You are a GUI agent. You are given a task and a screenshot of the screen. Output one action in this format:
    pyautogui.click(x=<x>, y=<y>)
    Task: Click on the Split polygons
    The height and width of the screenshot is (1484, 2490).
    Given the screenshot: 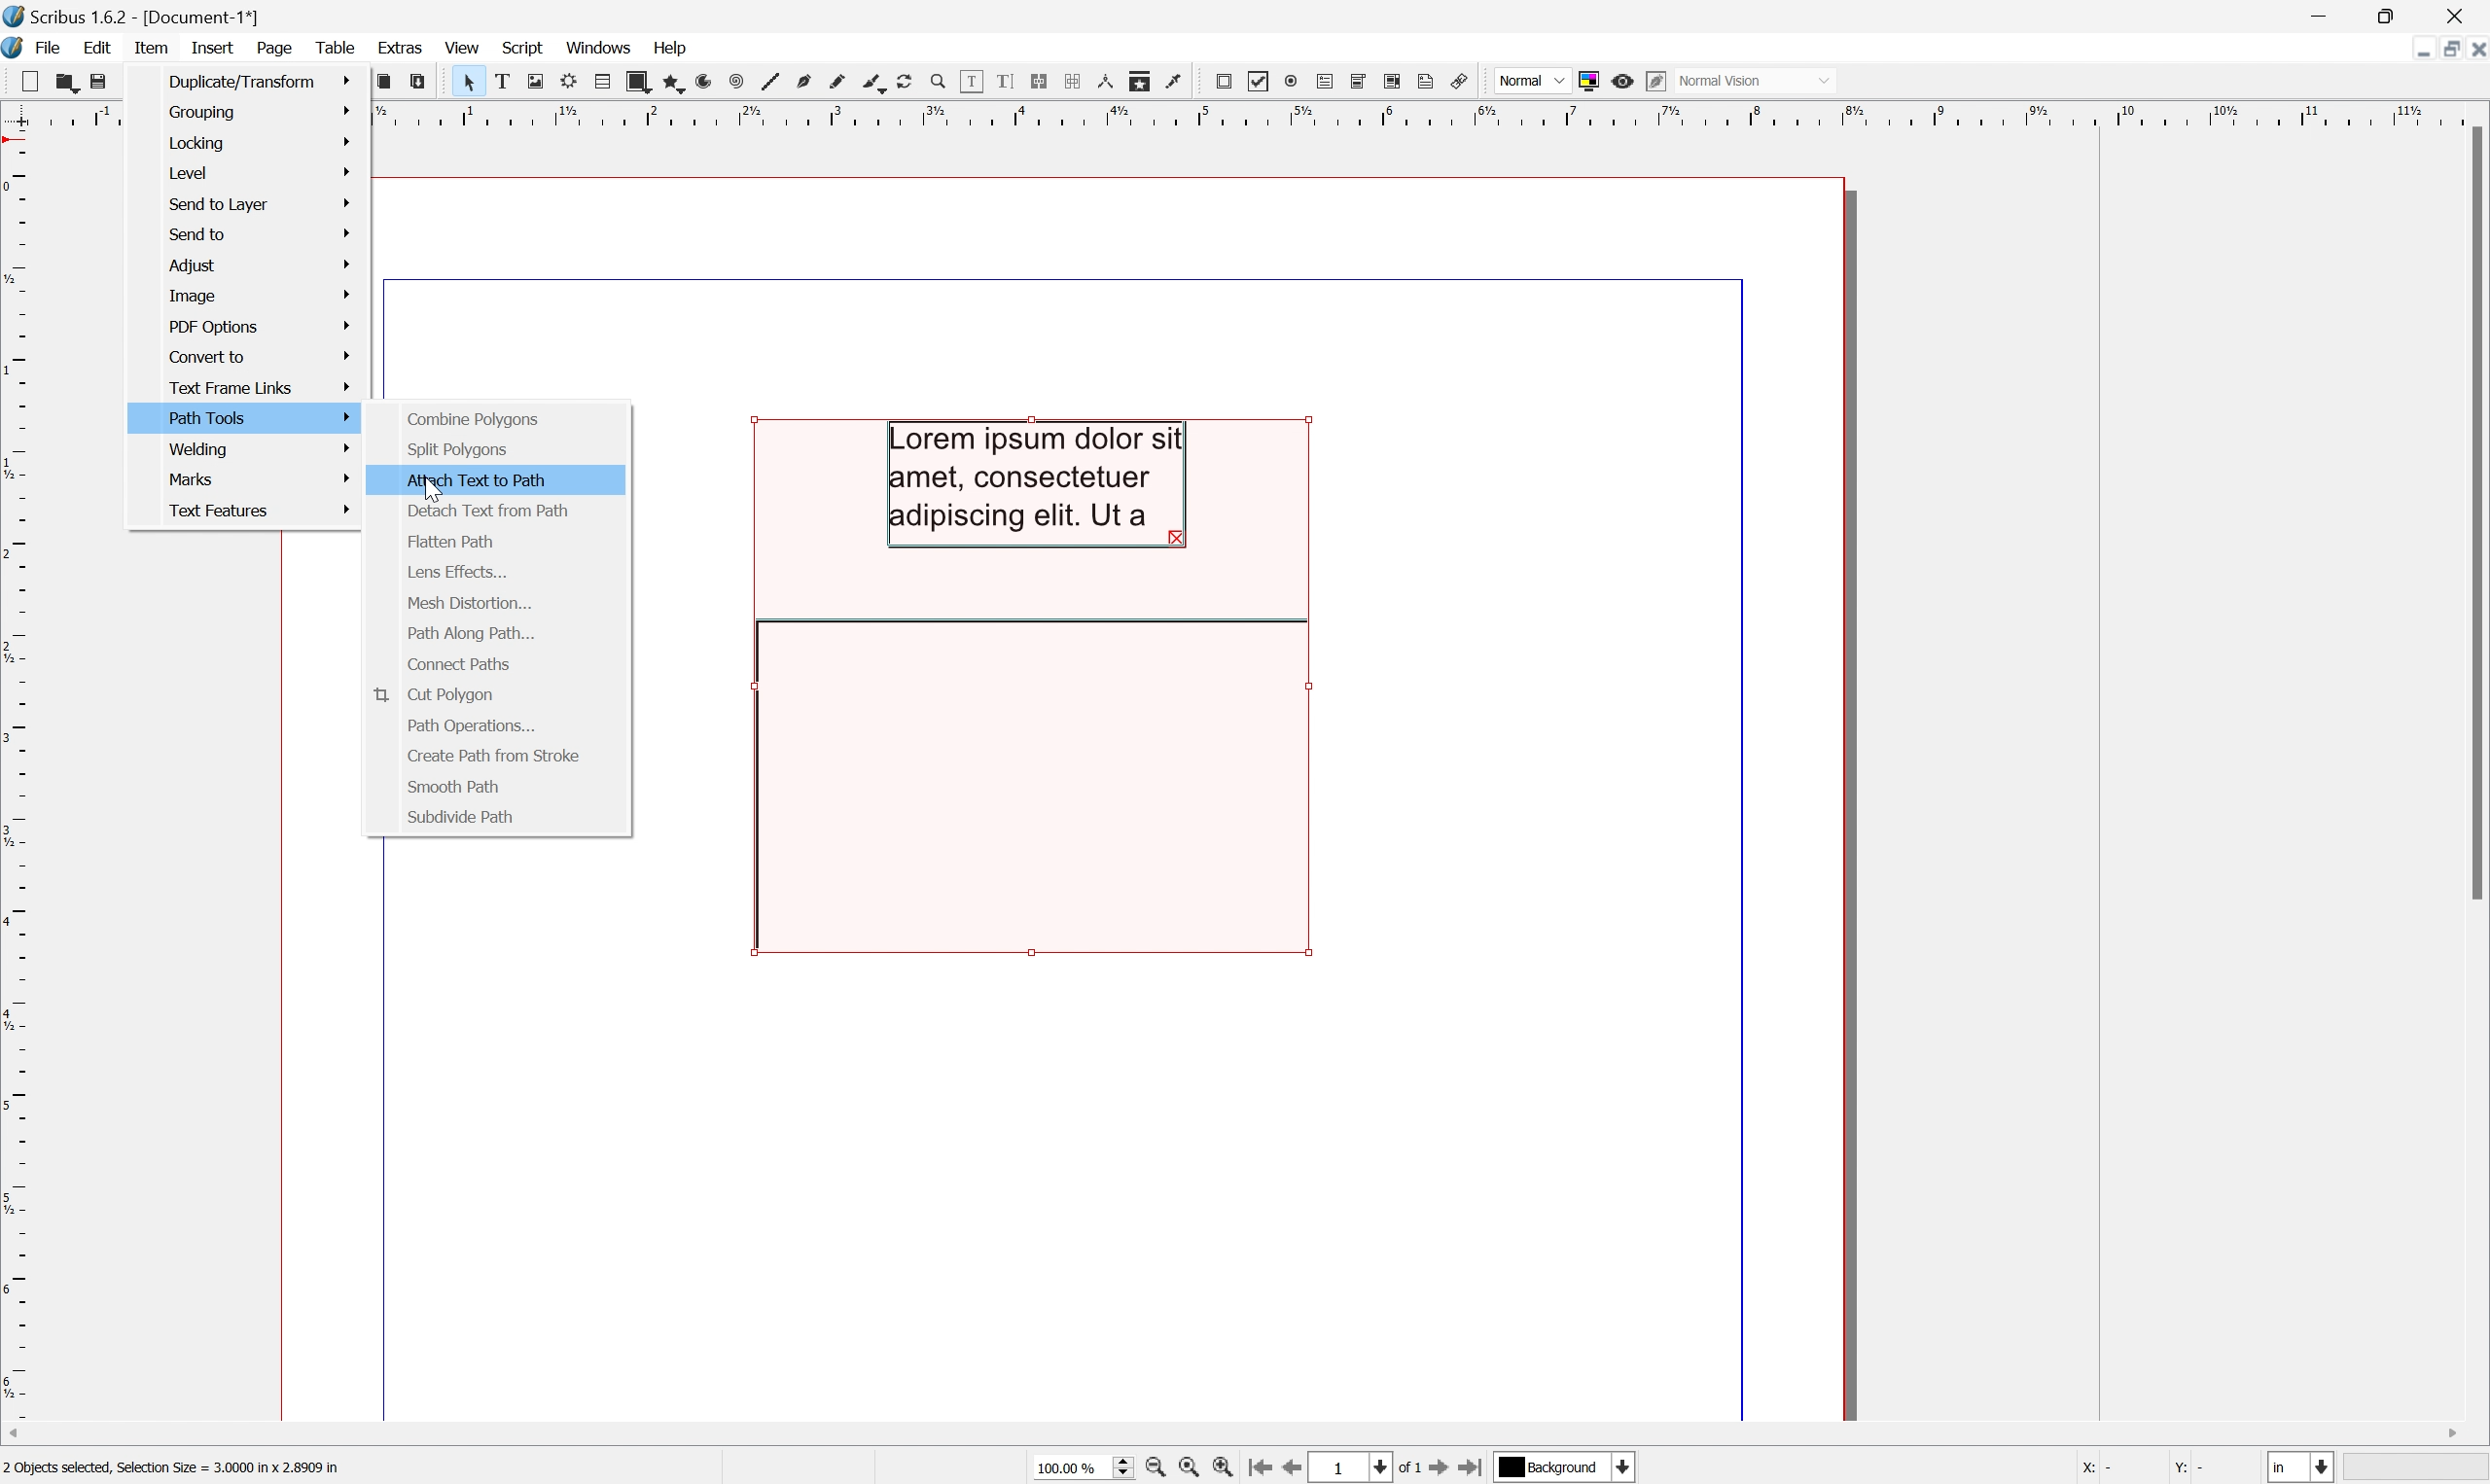 What is the action you would take?
    pyautogui.click(x=453, y=450)
    